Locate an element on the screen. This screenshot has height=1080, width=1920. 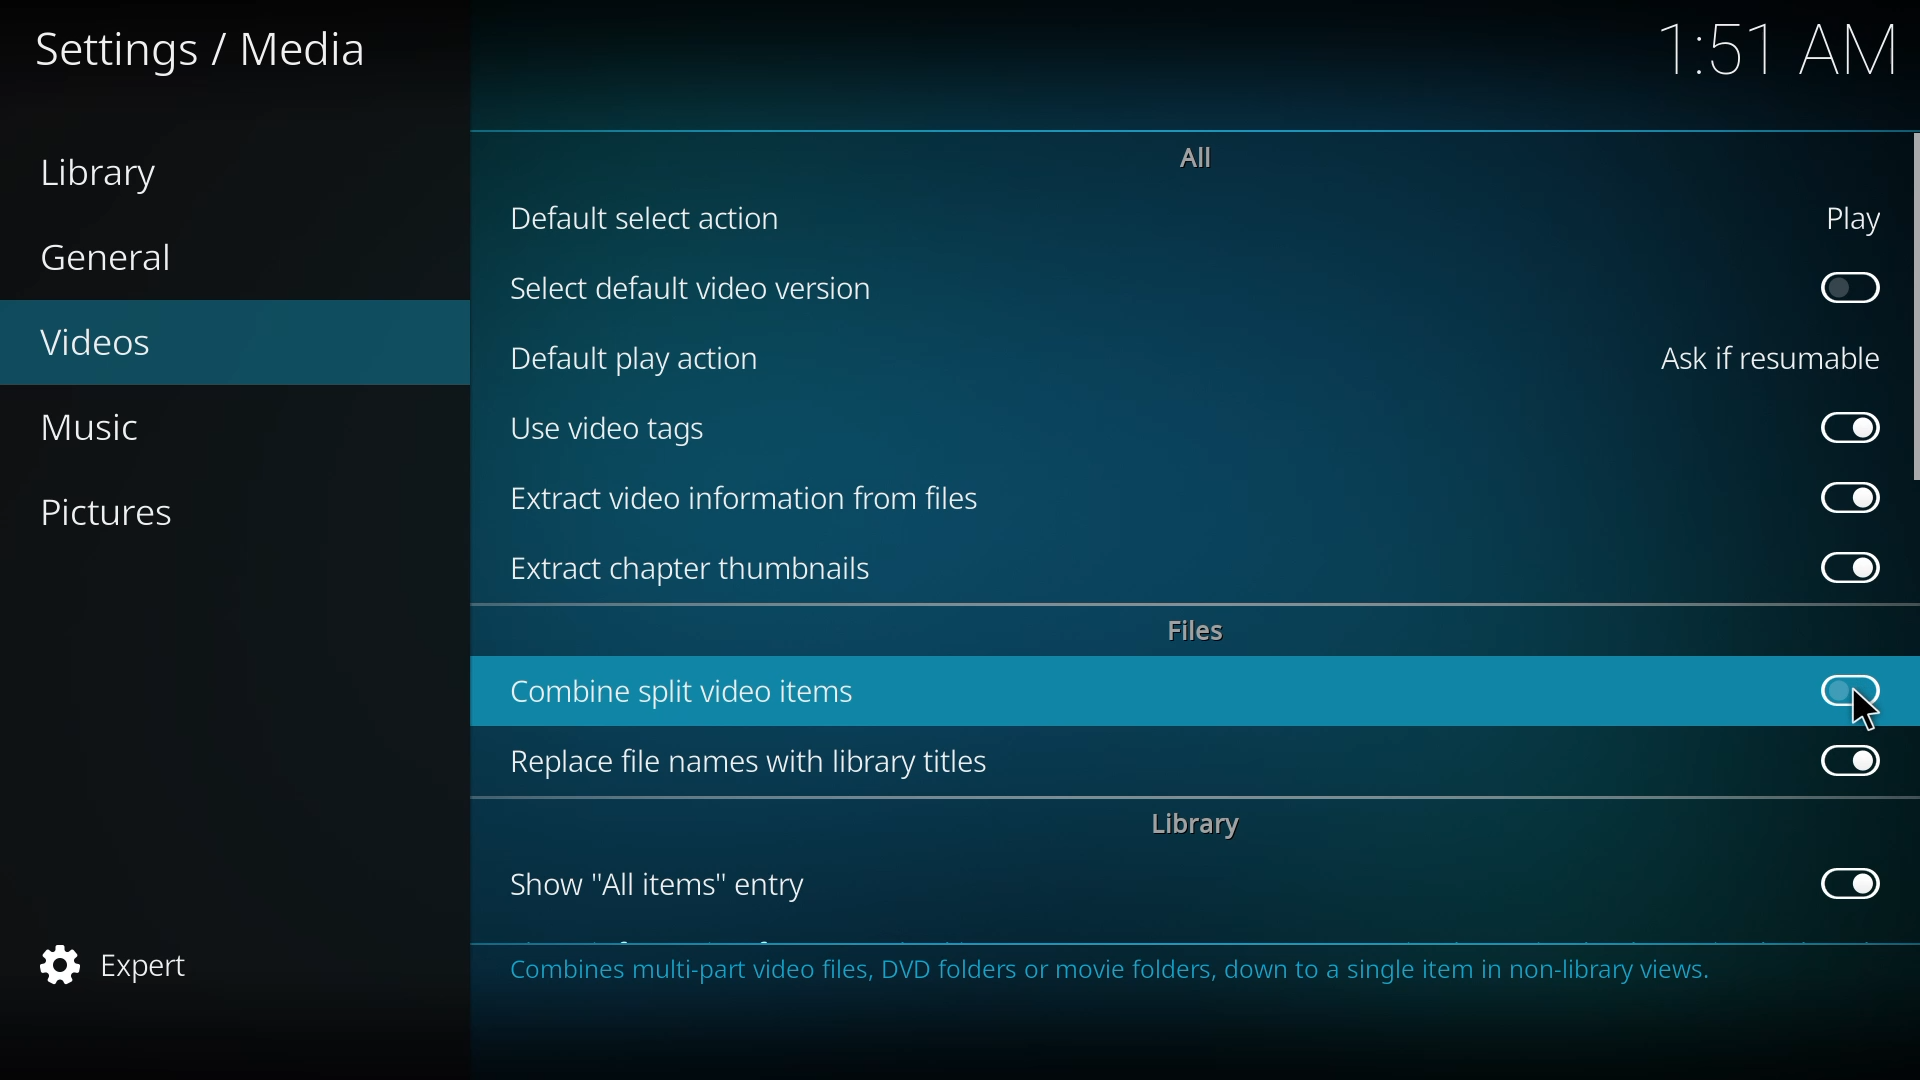
settings media is located at coordinates (202, 50).